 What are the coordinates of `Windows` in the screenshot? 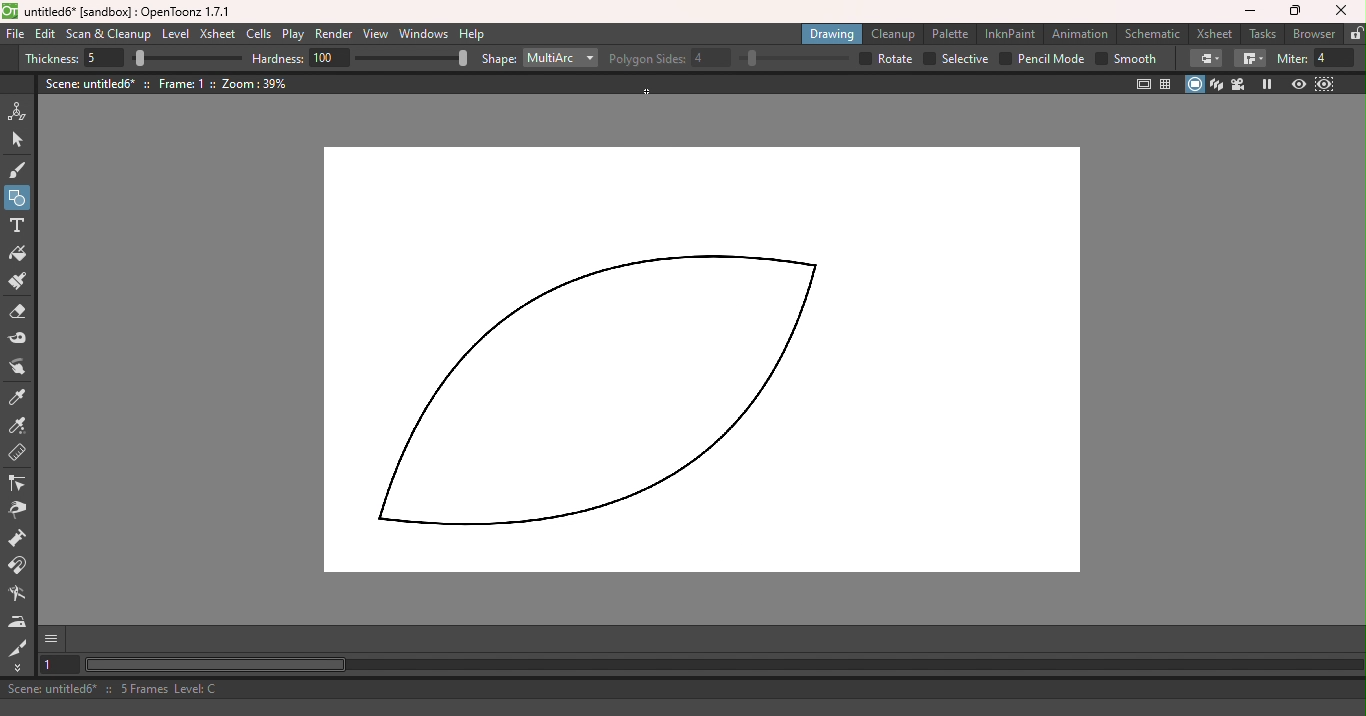 It's located at (424, 34).